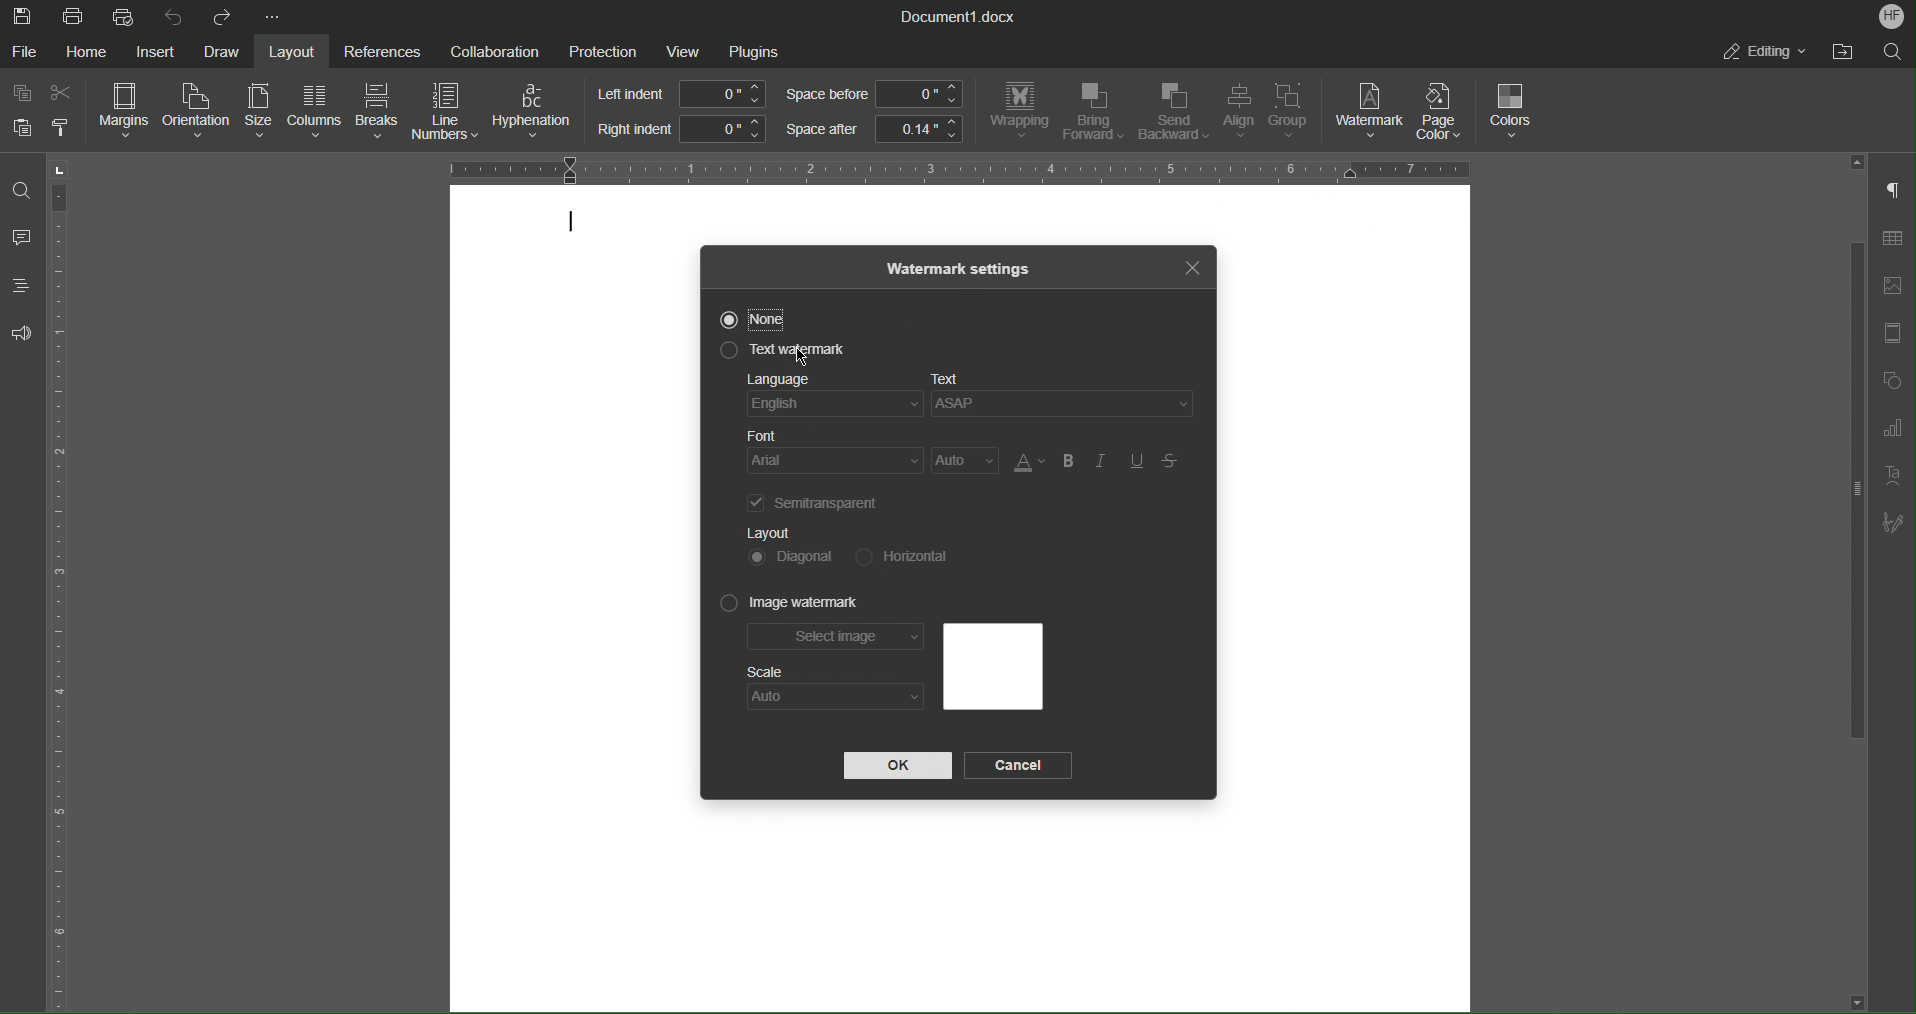 The height and width of the screenshot is (1014, 1916). I want to click on Watermark, so click(1370, 111).